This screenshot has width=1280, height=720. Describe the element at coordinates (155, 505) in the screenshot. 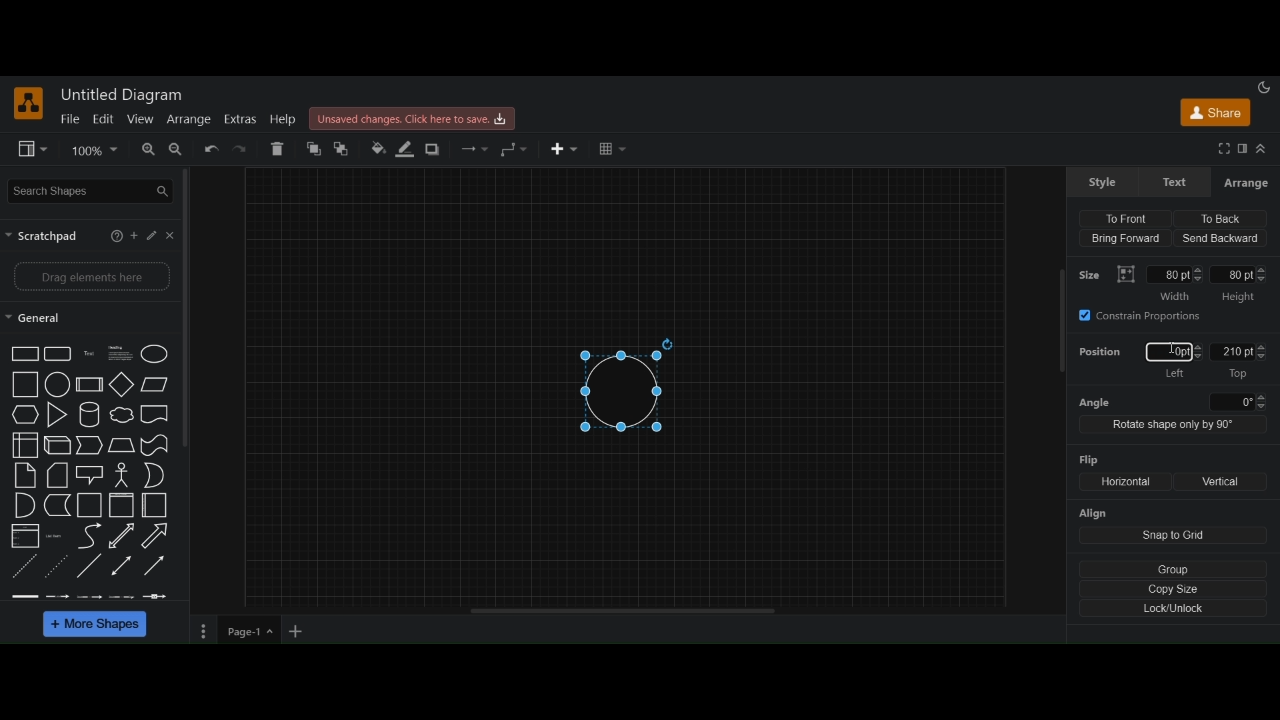

I see `Quater Square` at that location.